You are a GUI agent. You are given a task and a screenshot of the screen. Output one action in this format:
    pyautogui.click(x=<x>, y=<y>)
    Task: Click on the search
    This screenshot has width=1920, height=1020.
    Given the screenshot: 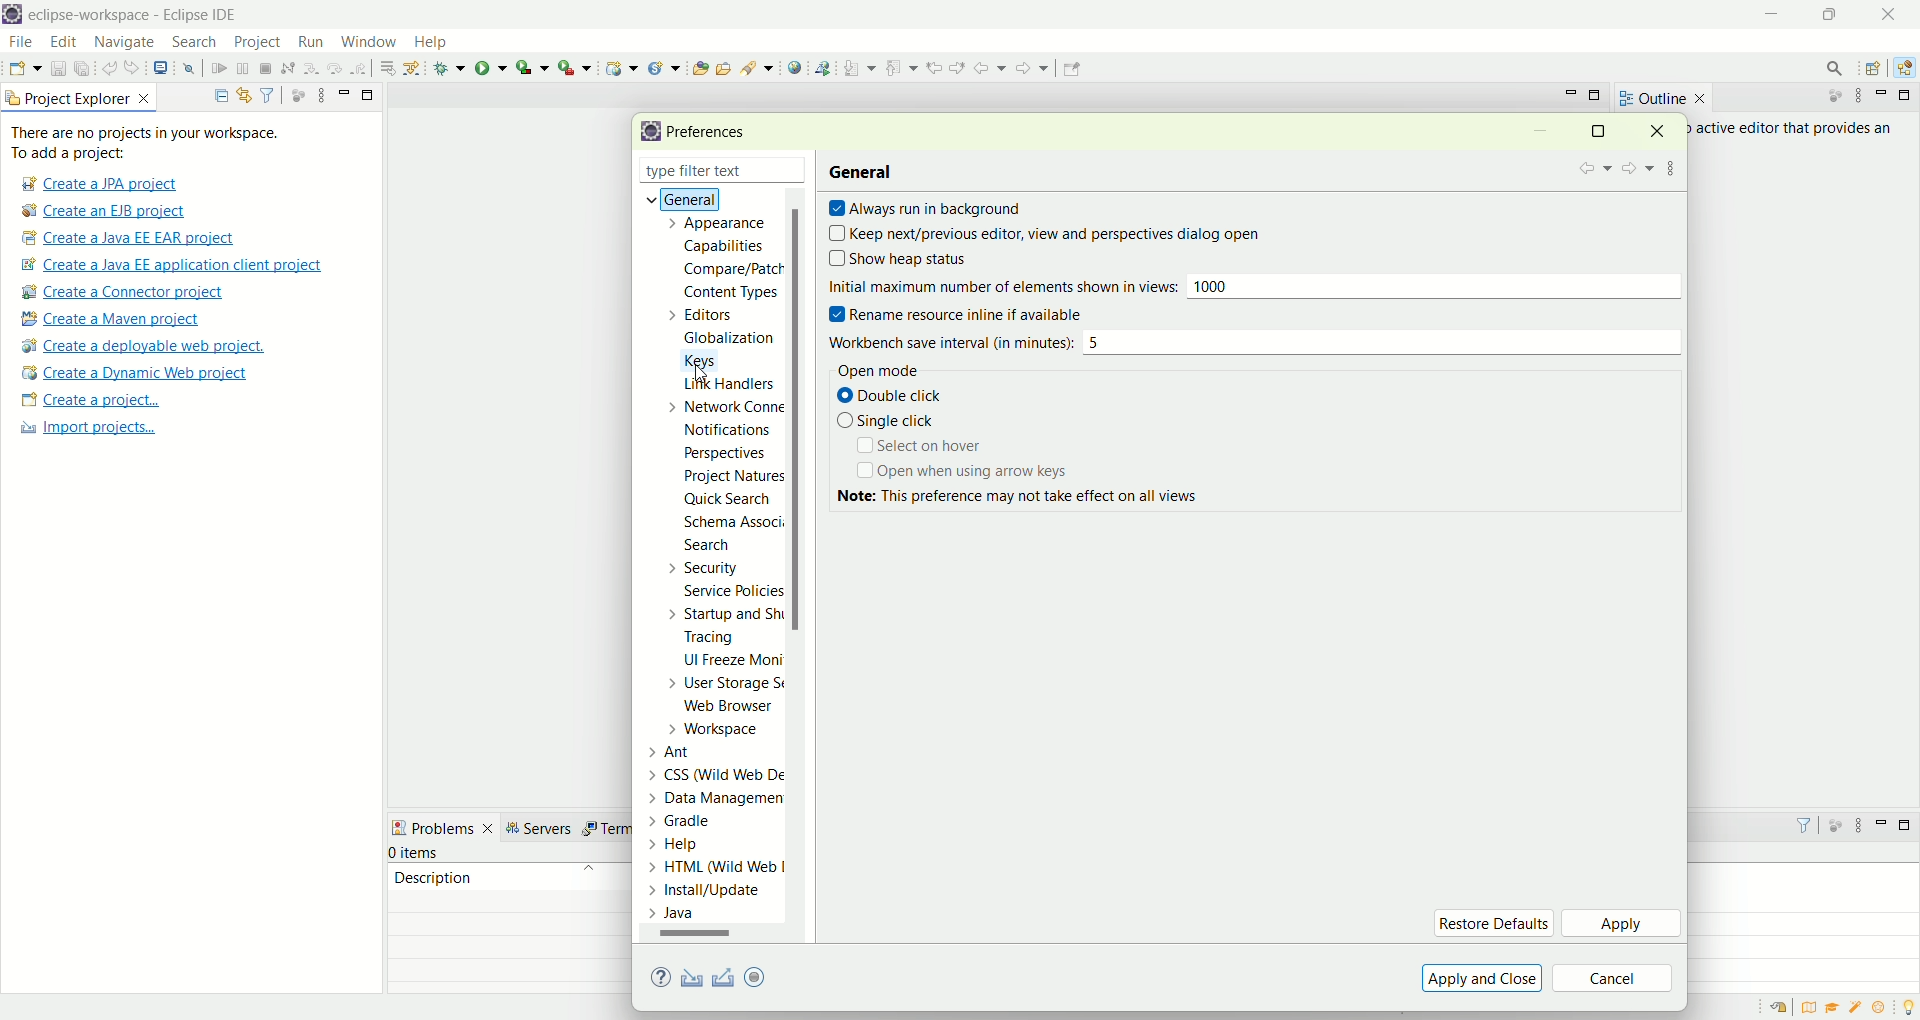 What is the action you would take?
    pyautogui.click(x=758, y=67)
    